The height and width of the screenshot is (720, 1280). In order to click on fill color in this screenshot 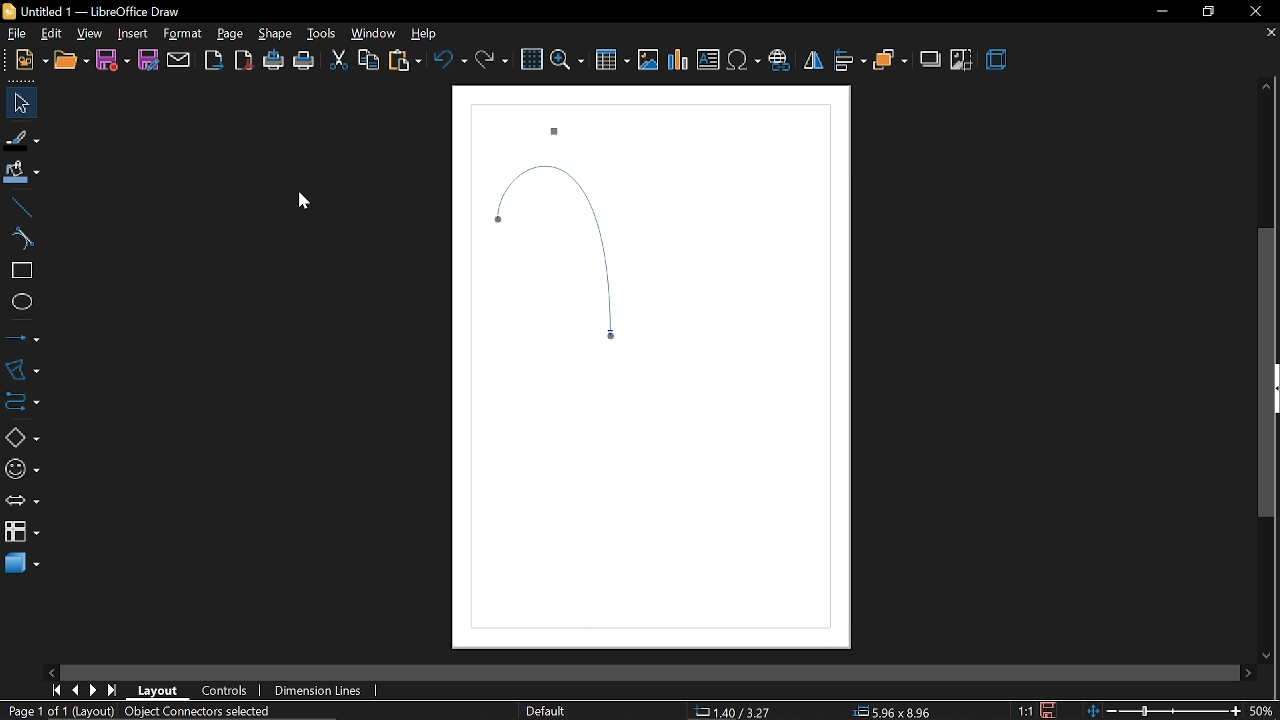, I will do `click(22, 173)`.